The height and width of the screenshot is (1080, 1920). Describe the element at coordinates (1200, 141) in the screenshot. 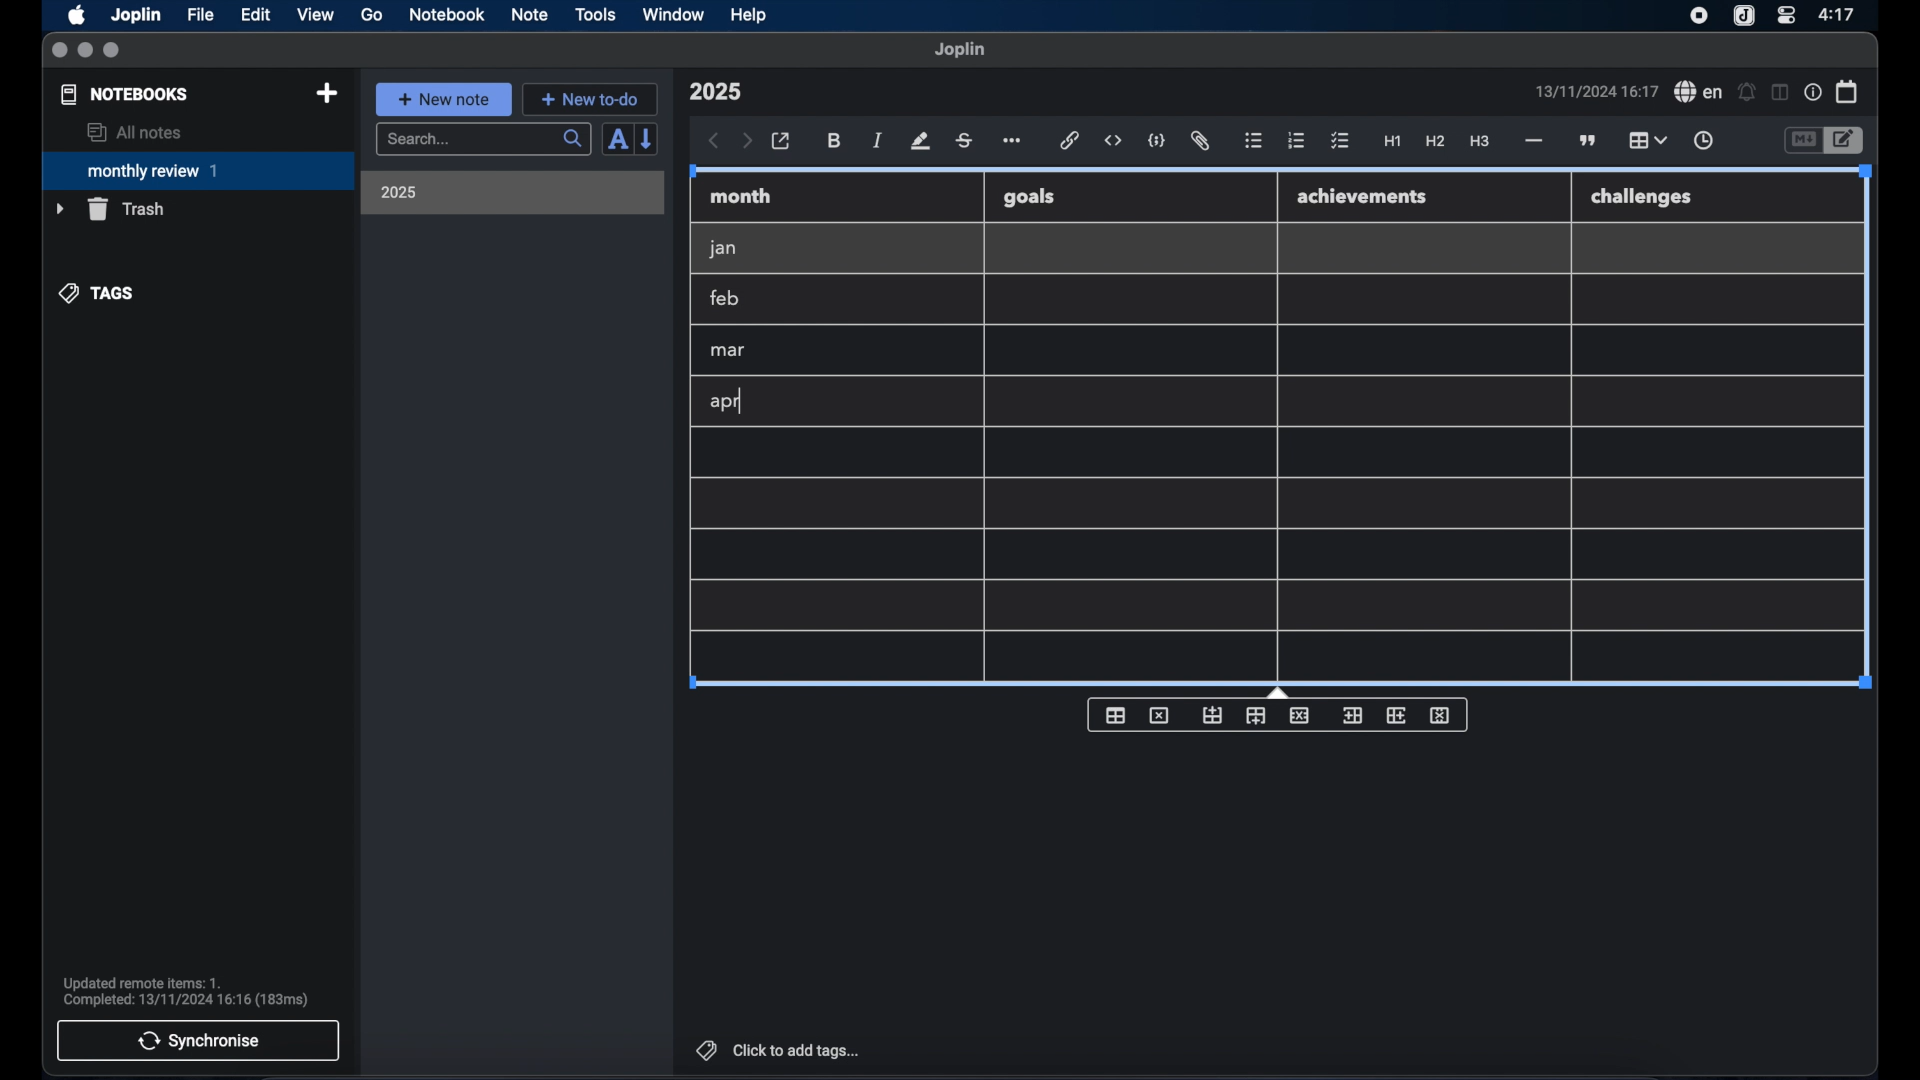

I see `attach file` at that location.